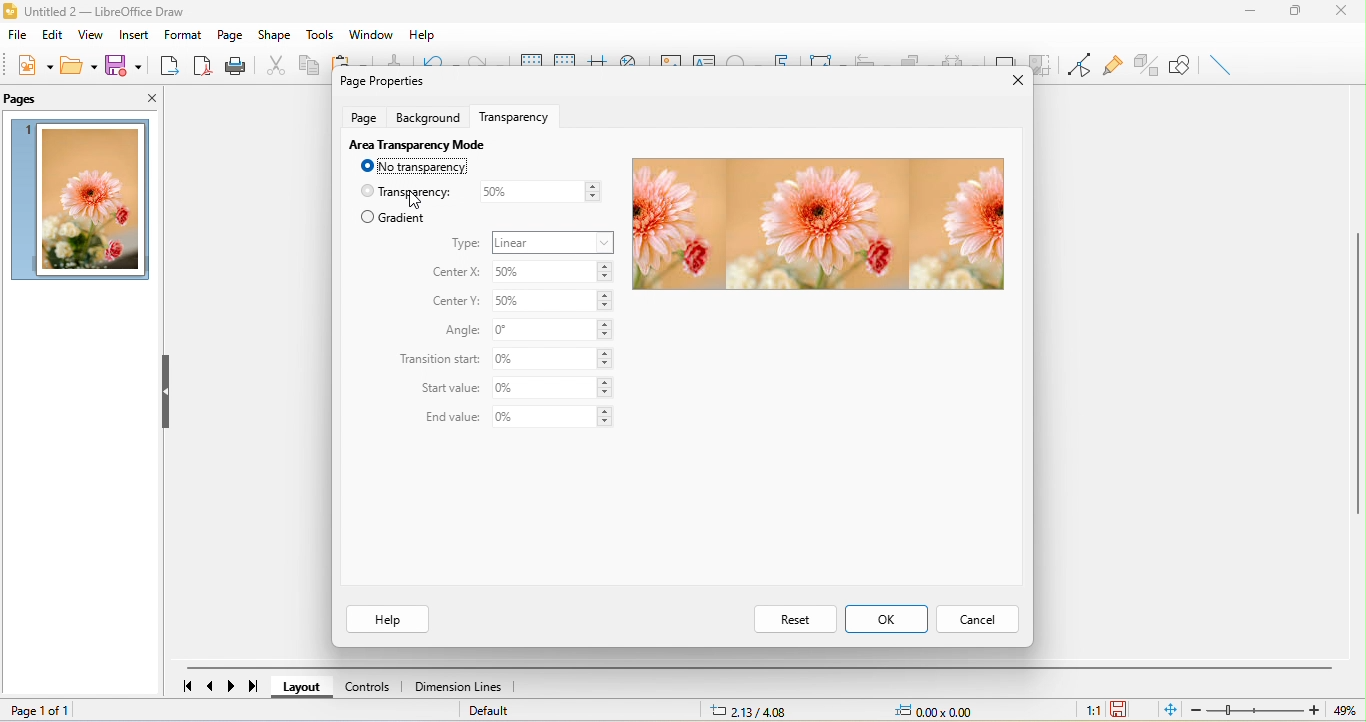 The image size is (1366, 722). What do you see at coordinates (307, 687) in the screenshot?
I see `layout` at bounding box center [307, 687].